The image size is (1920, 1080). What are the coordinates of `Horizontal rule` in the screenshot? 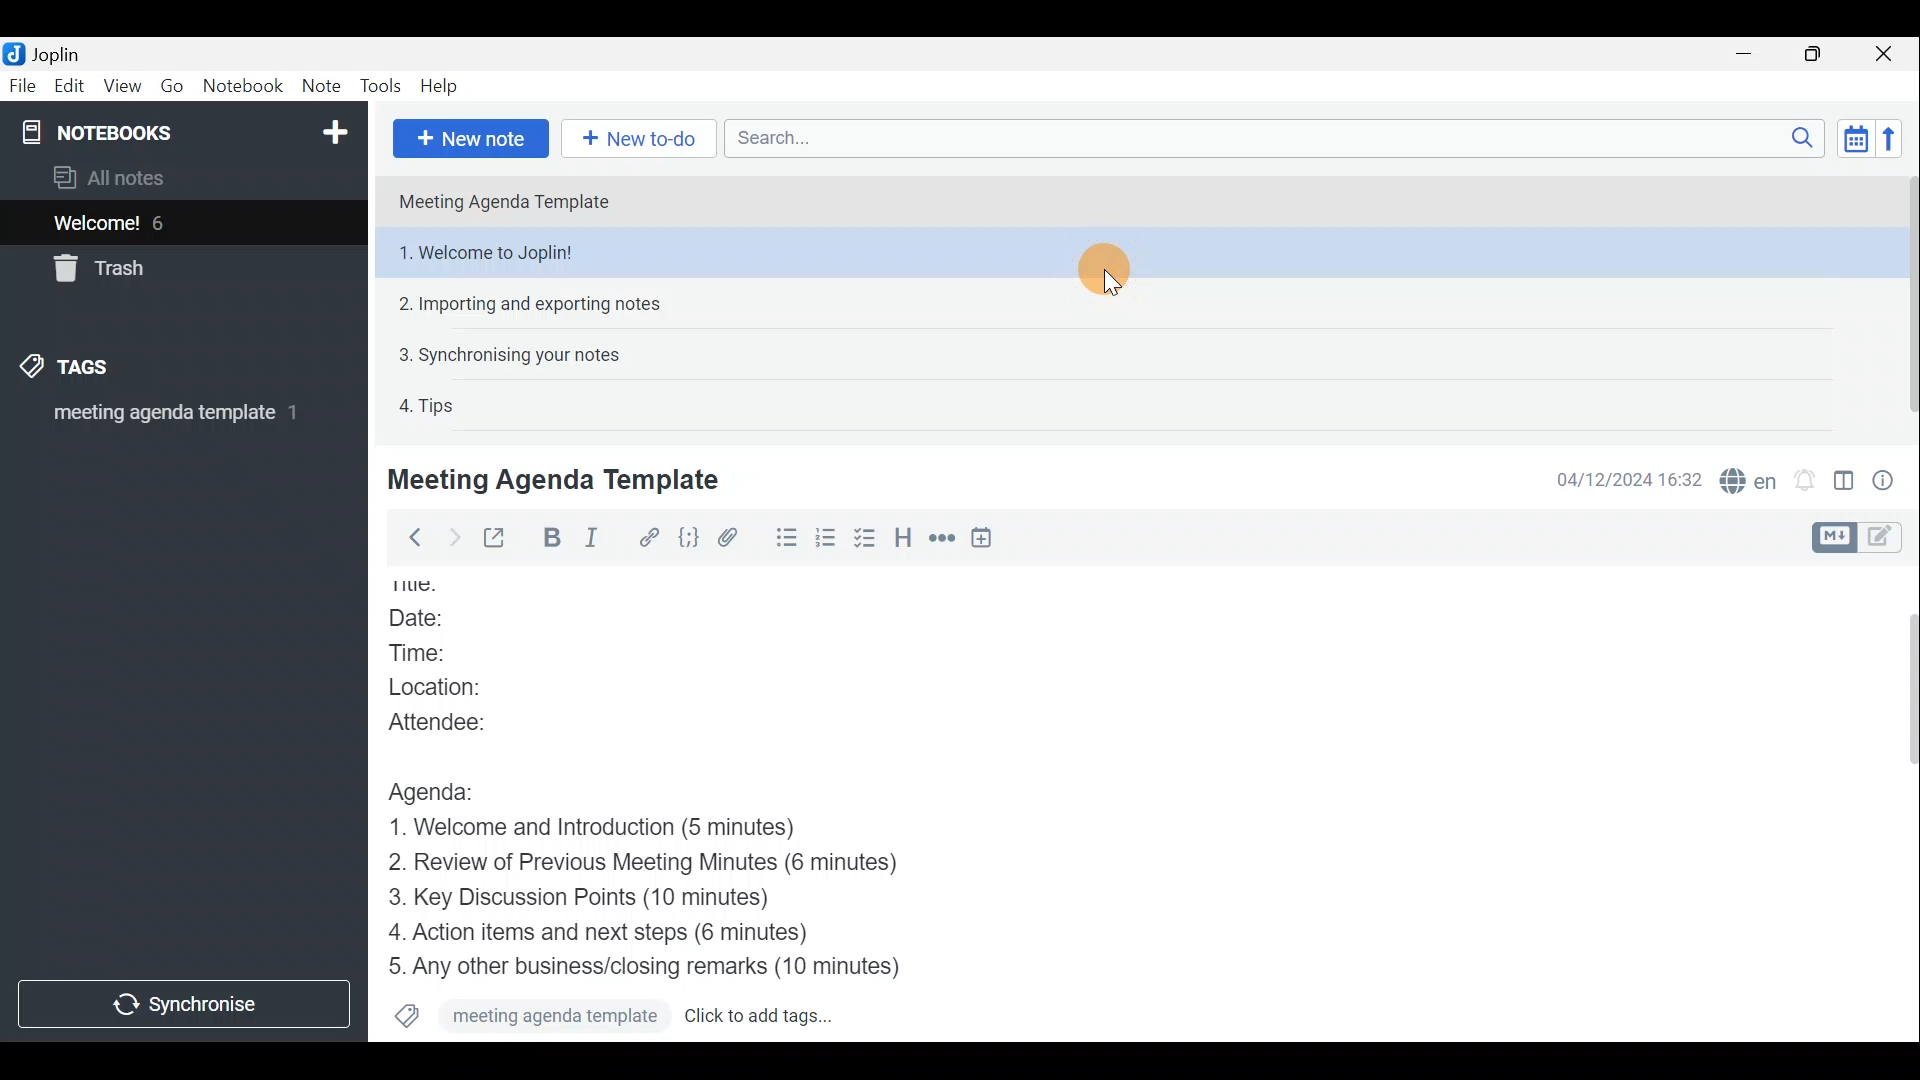 It's located at (944, 541).